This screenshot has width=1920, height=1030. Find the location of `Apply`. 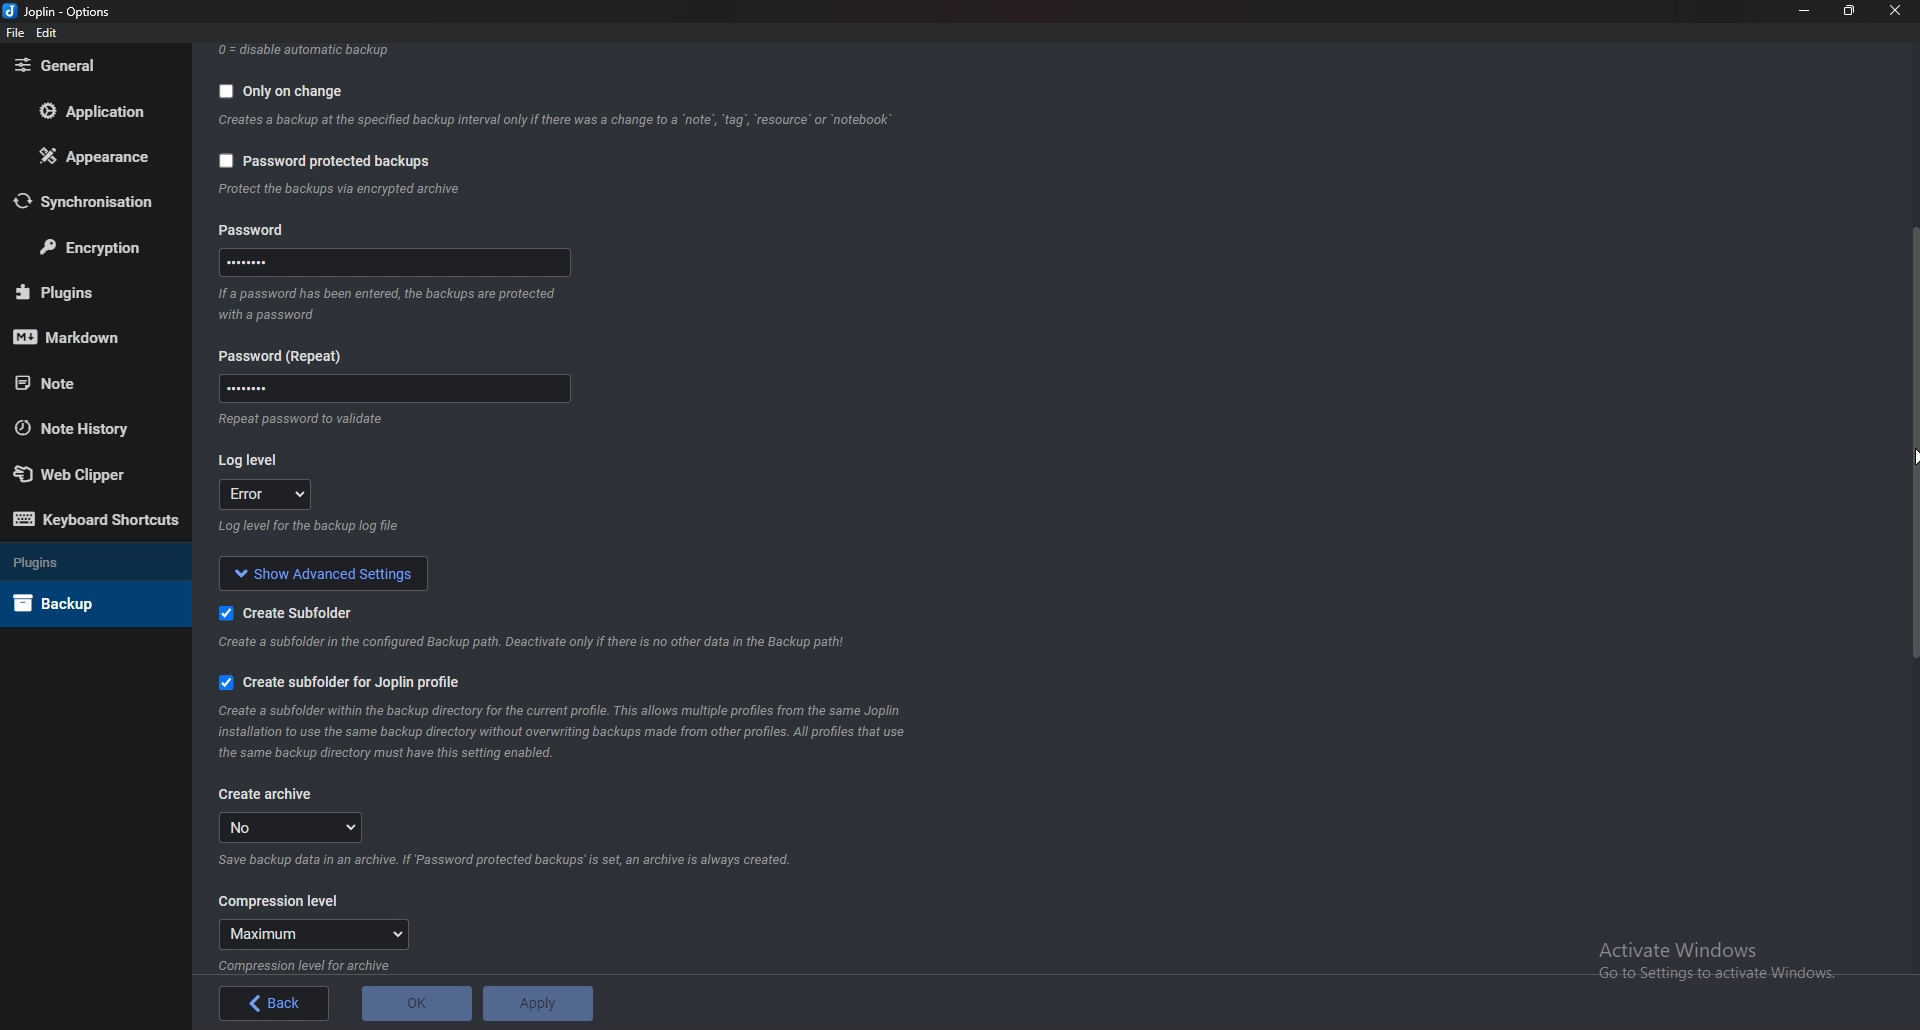

Apply is located at coordinates (536, 1001).